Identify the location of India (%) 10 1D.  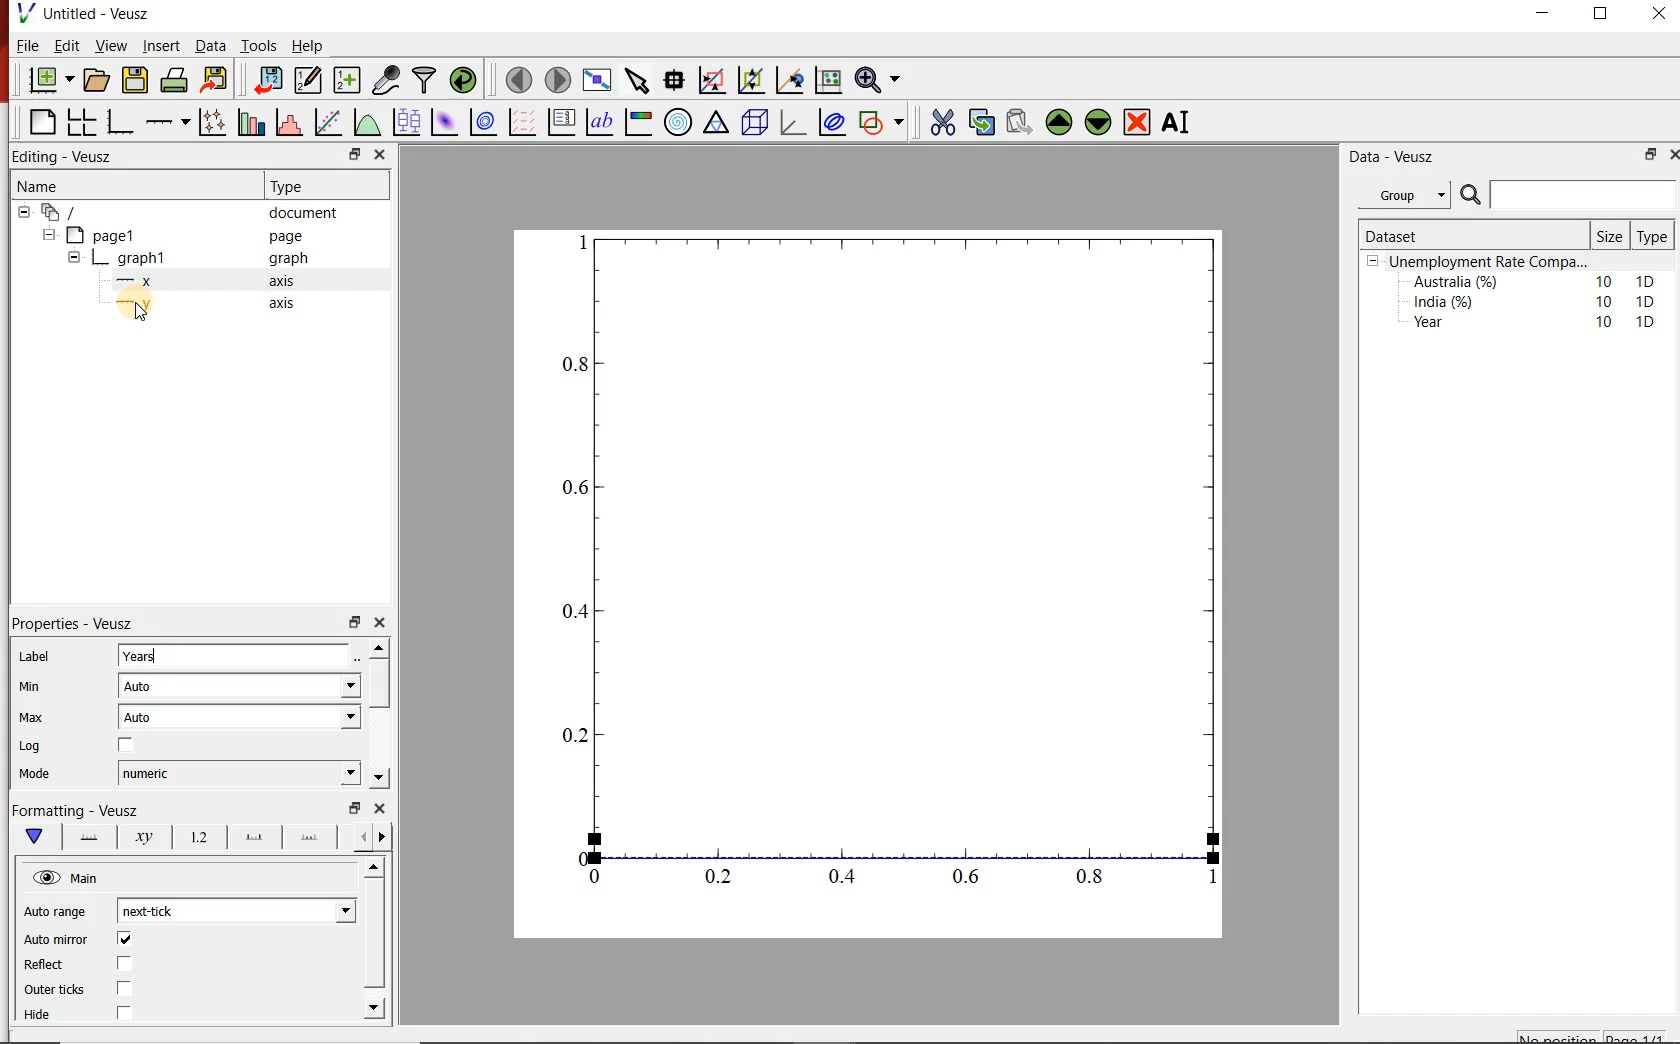
(1536, 301).